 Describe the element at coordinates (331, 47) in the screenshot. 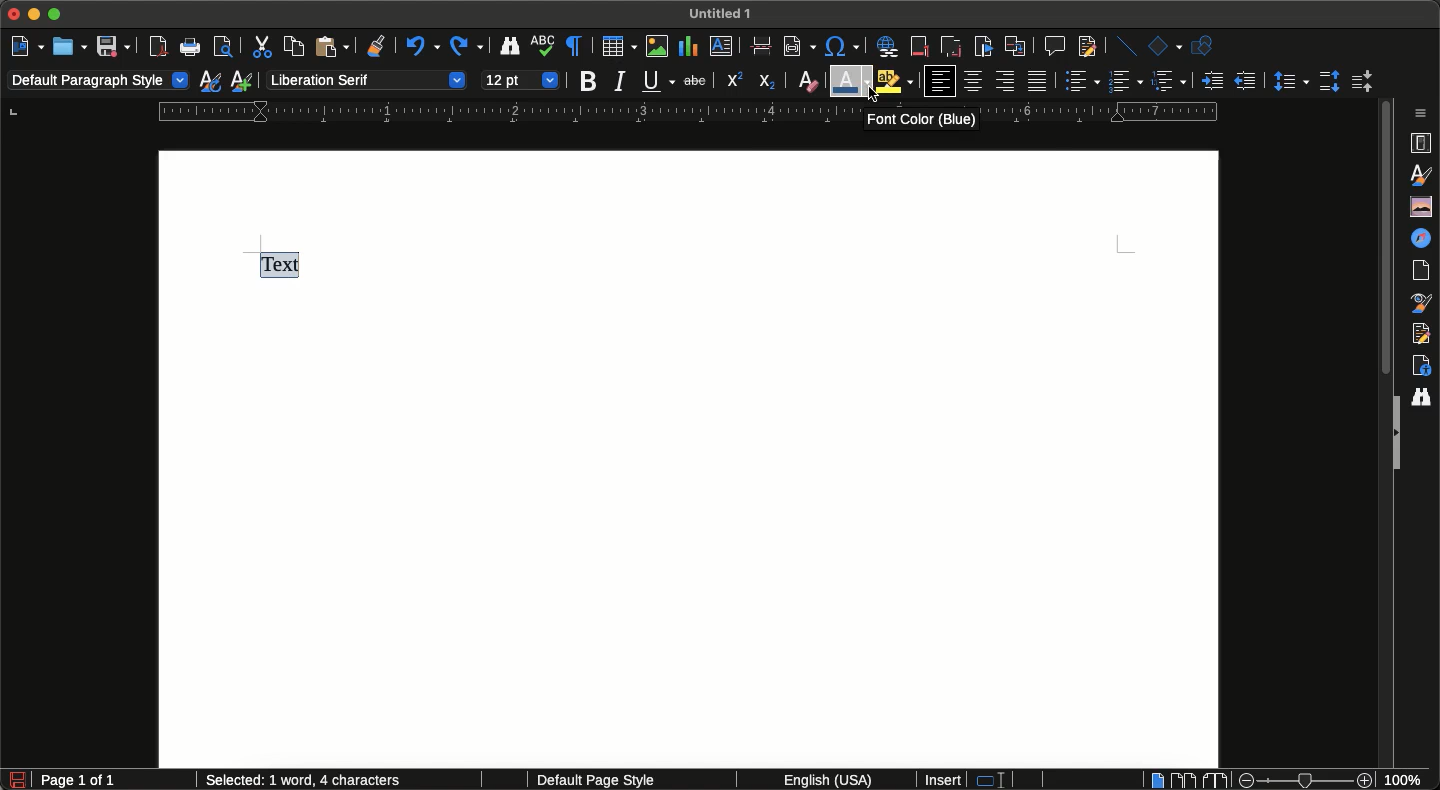

I see `Paste` at that location.